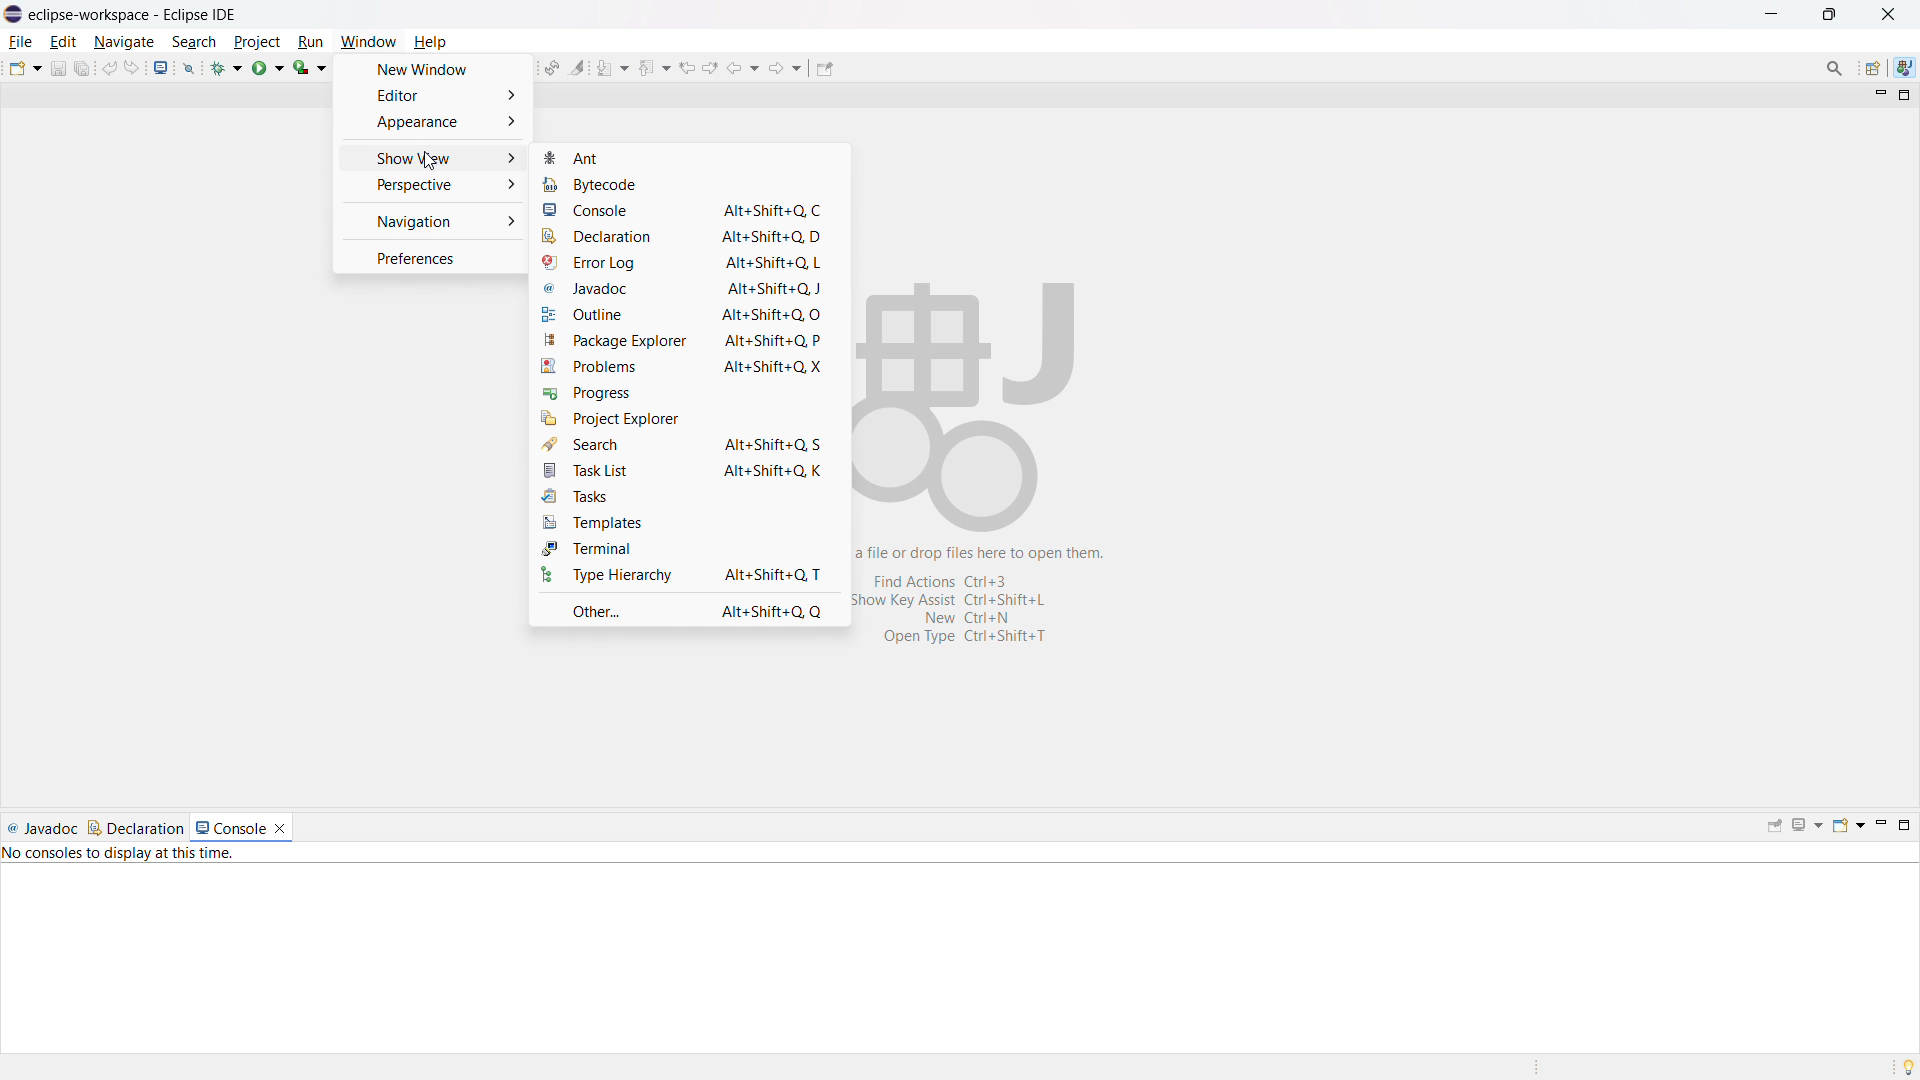 The image size is (1920, 1080). Describe the element at coordinates (64, 42) in the screenshot. I see `edit` at that location.